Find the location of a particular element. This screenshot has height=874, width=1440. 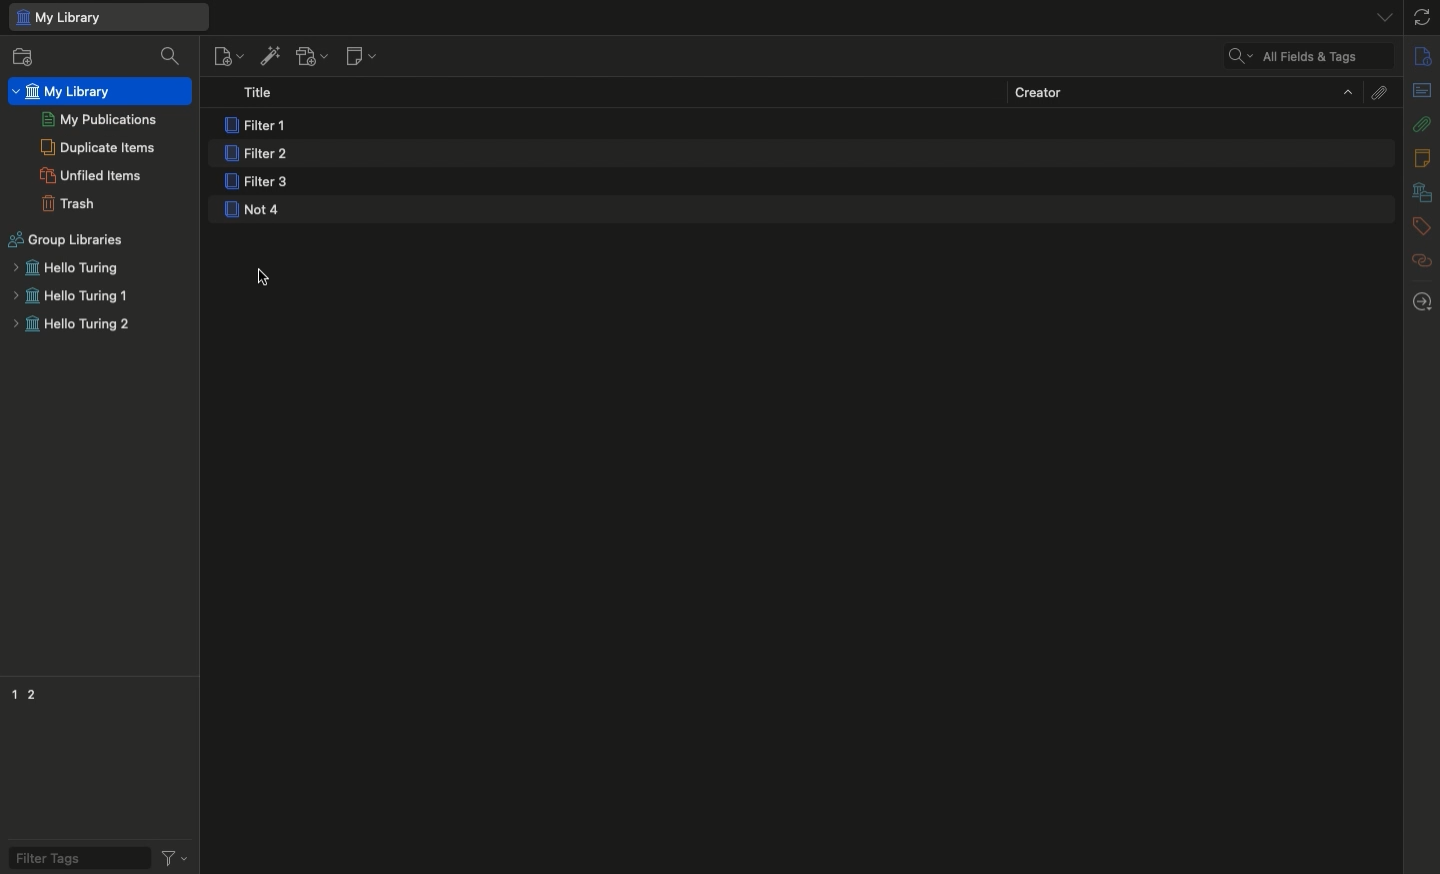

Not 4 is located at coordinates (278, 216).